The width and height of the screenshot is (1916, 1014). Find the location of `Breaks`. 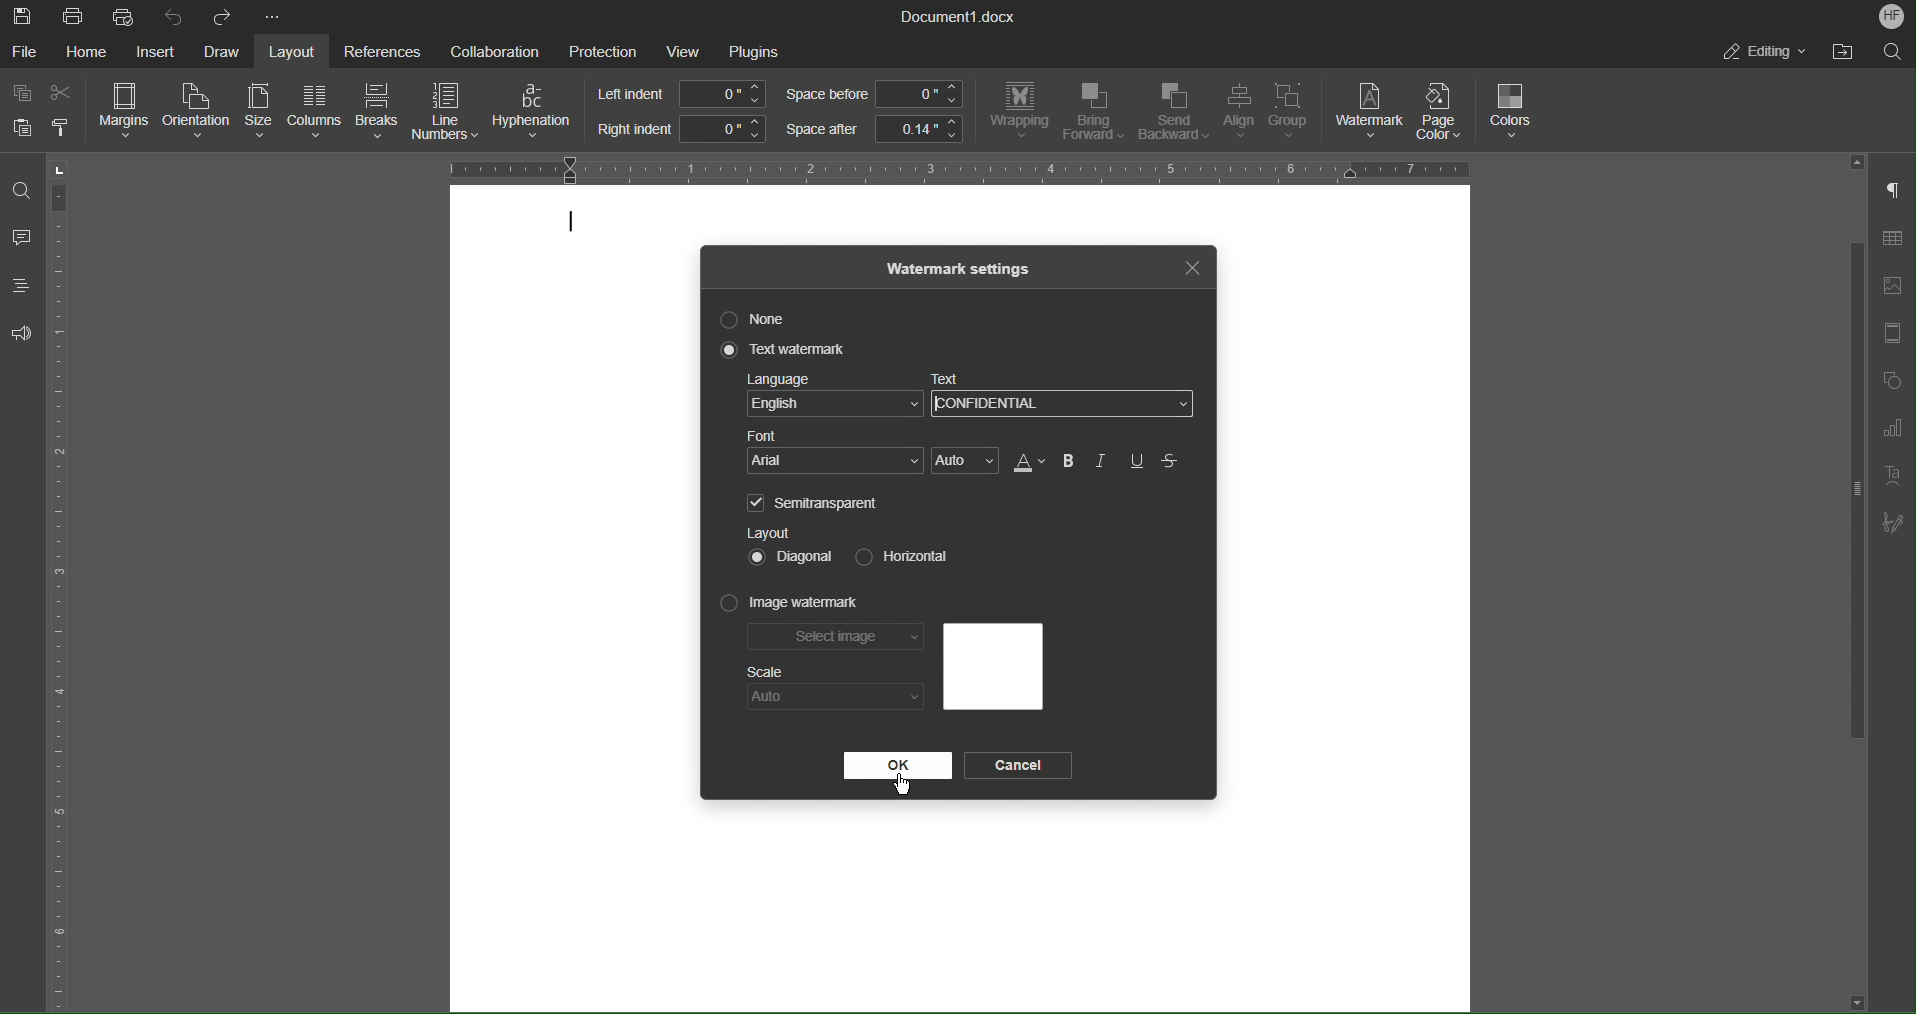

Breaks is located at coordinates (378, 113).